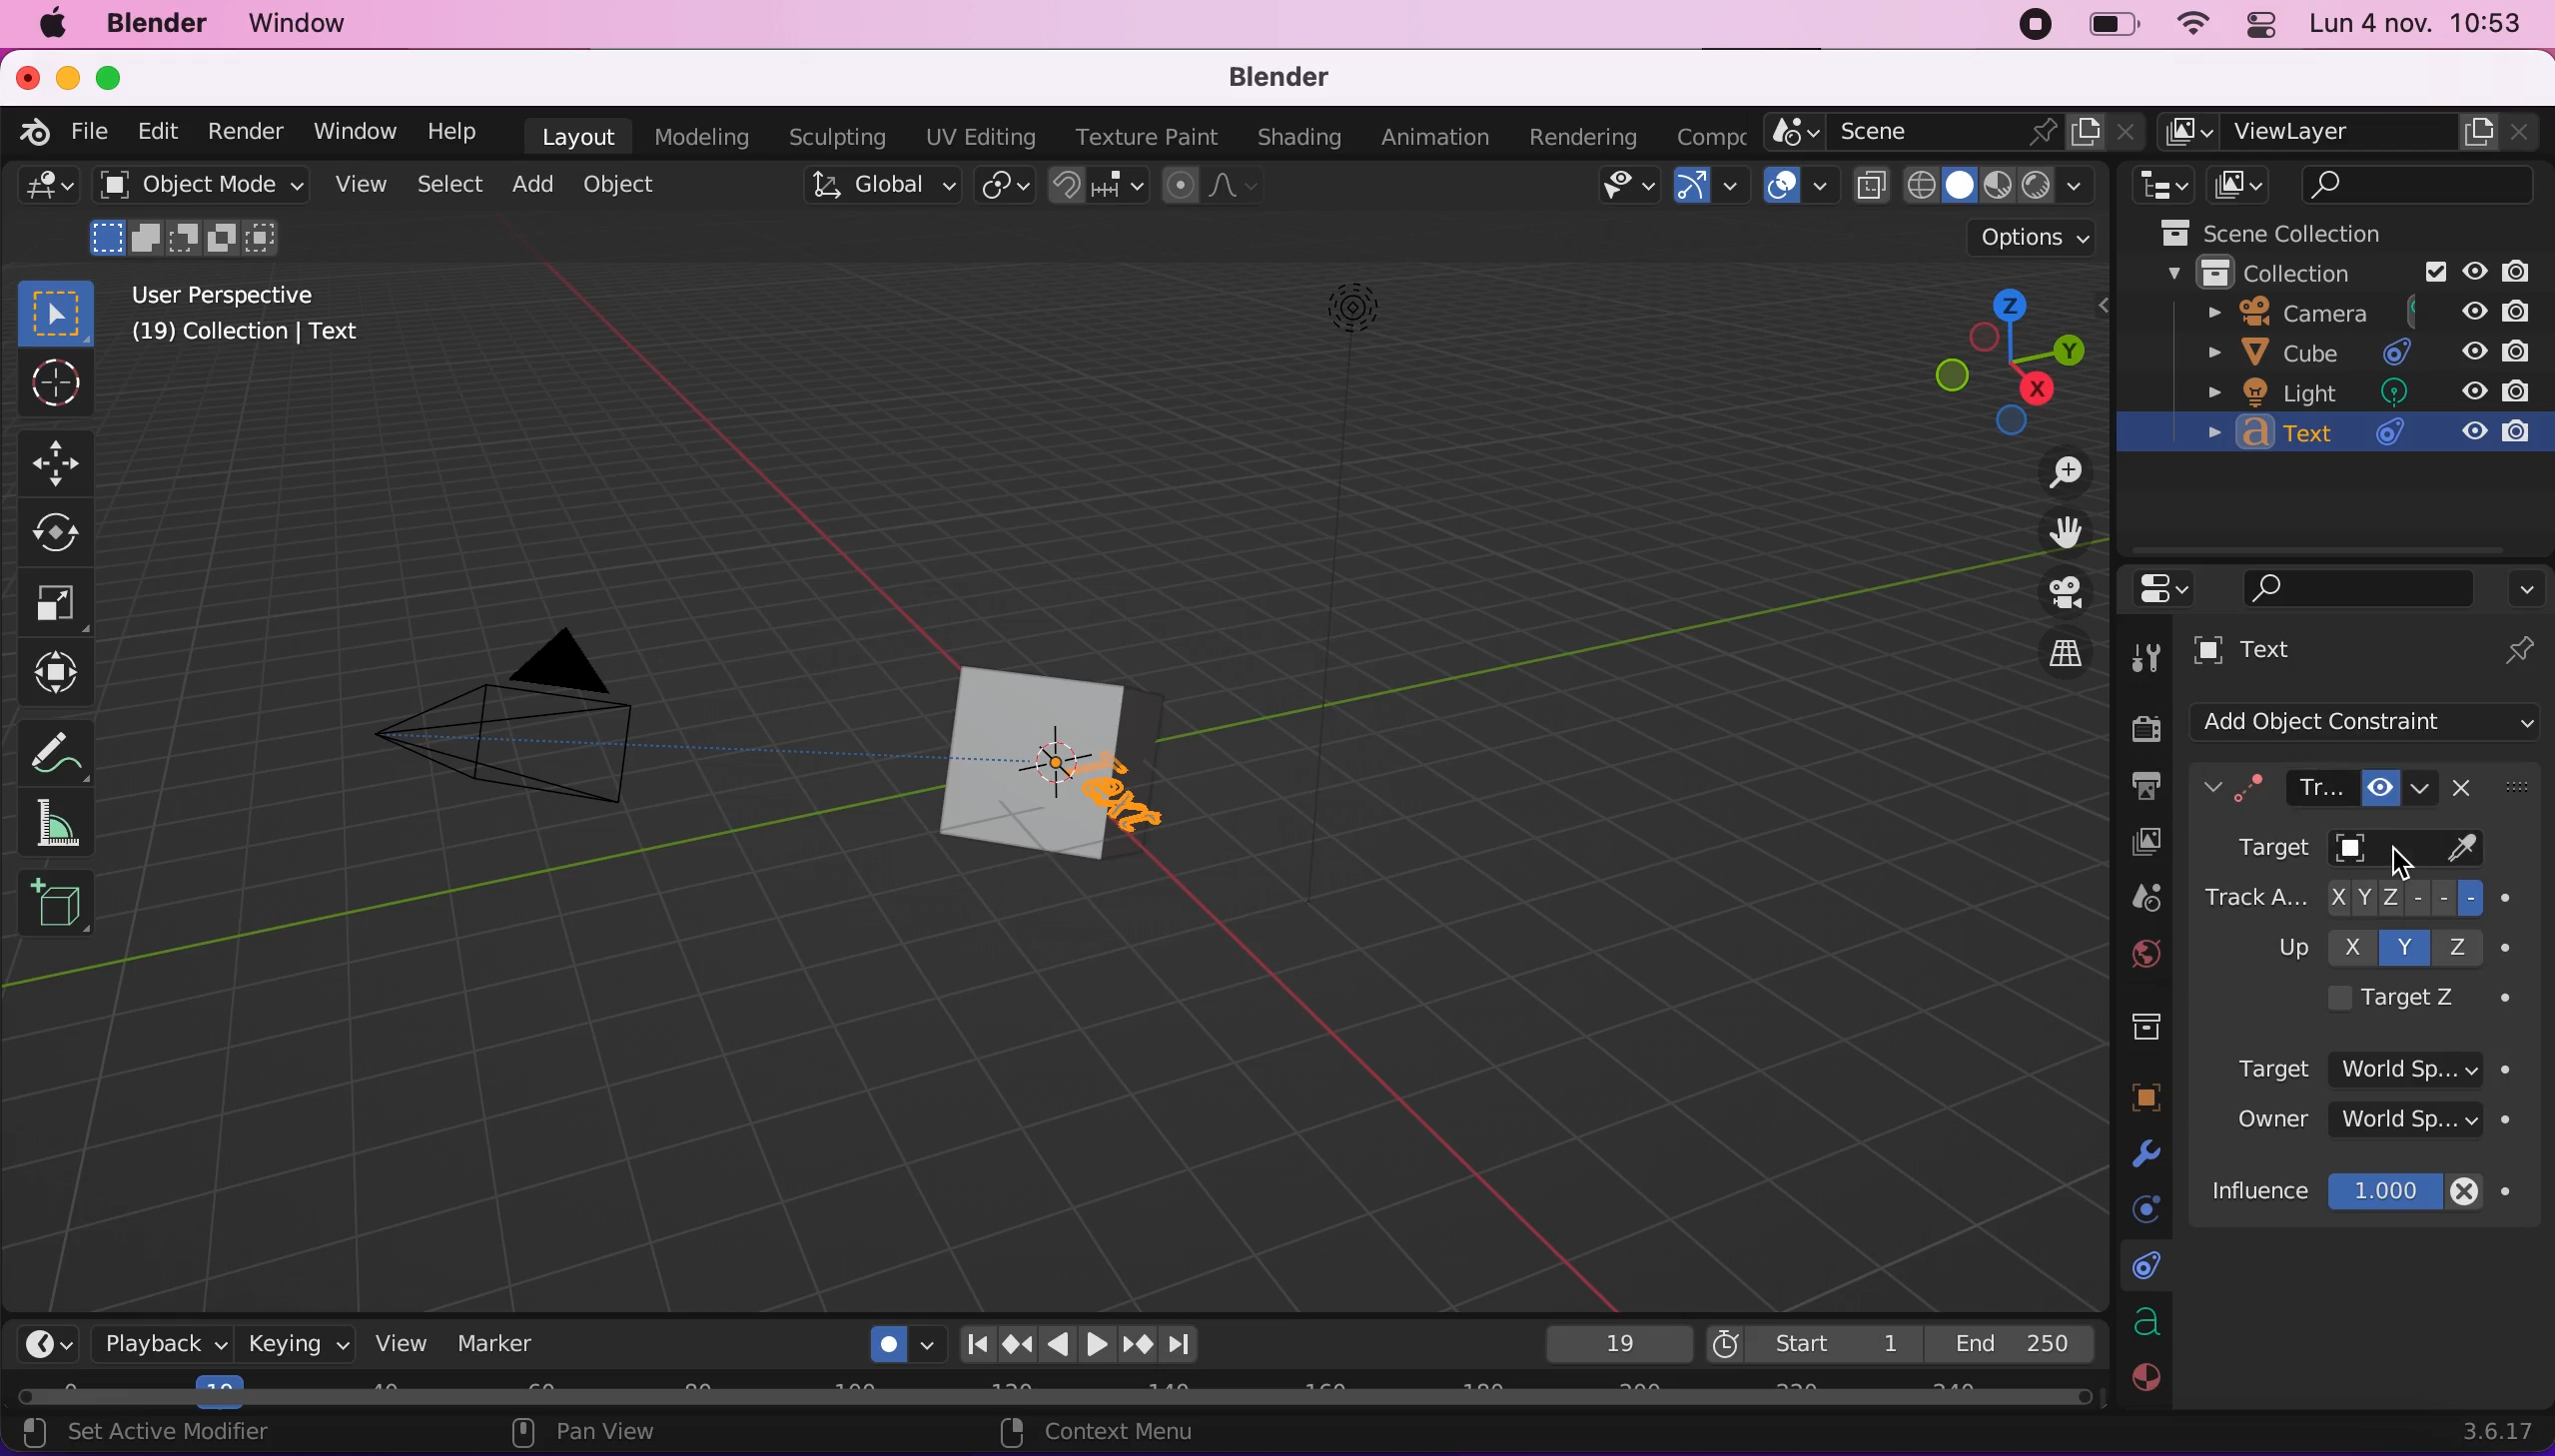 The image size is (2555, 1456). I want to click on blender, so click(32, 133).